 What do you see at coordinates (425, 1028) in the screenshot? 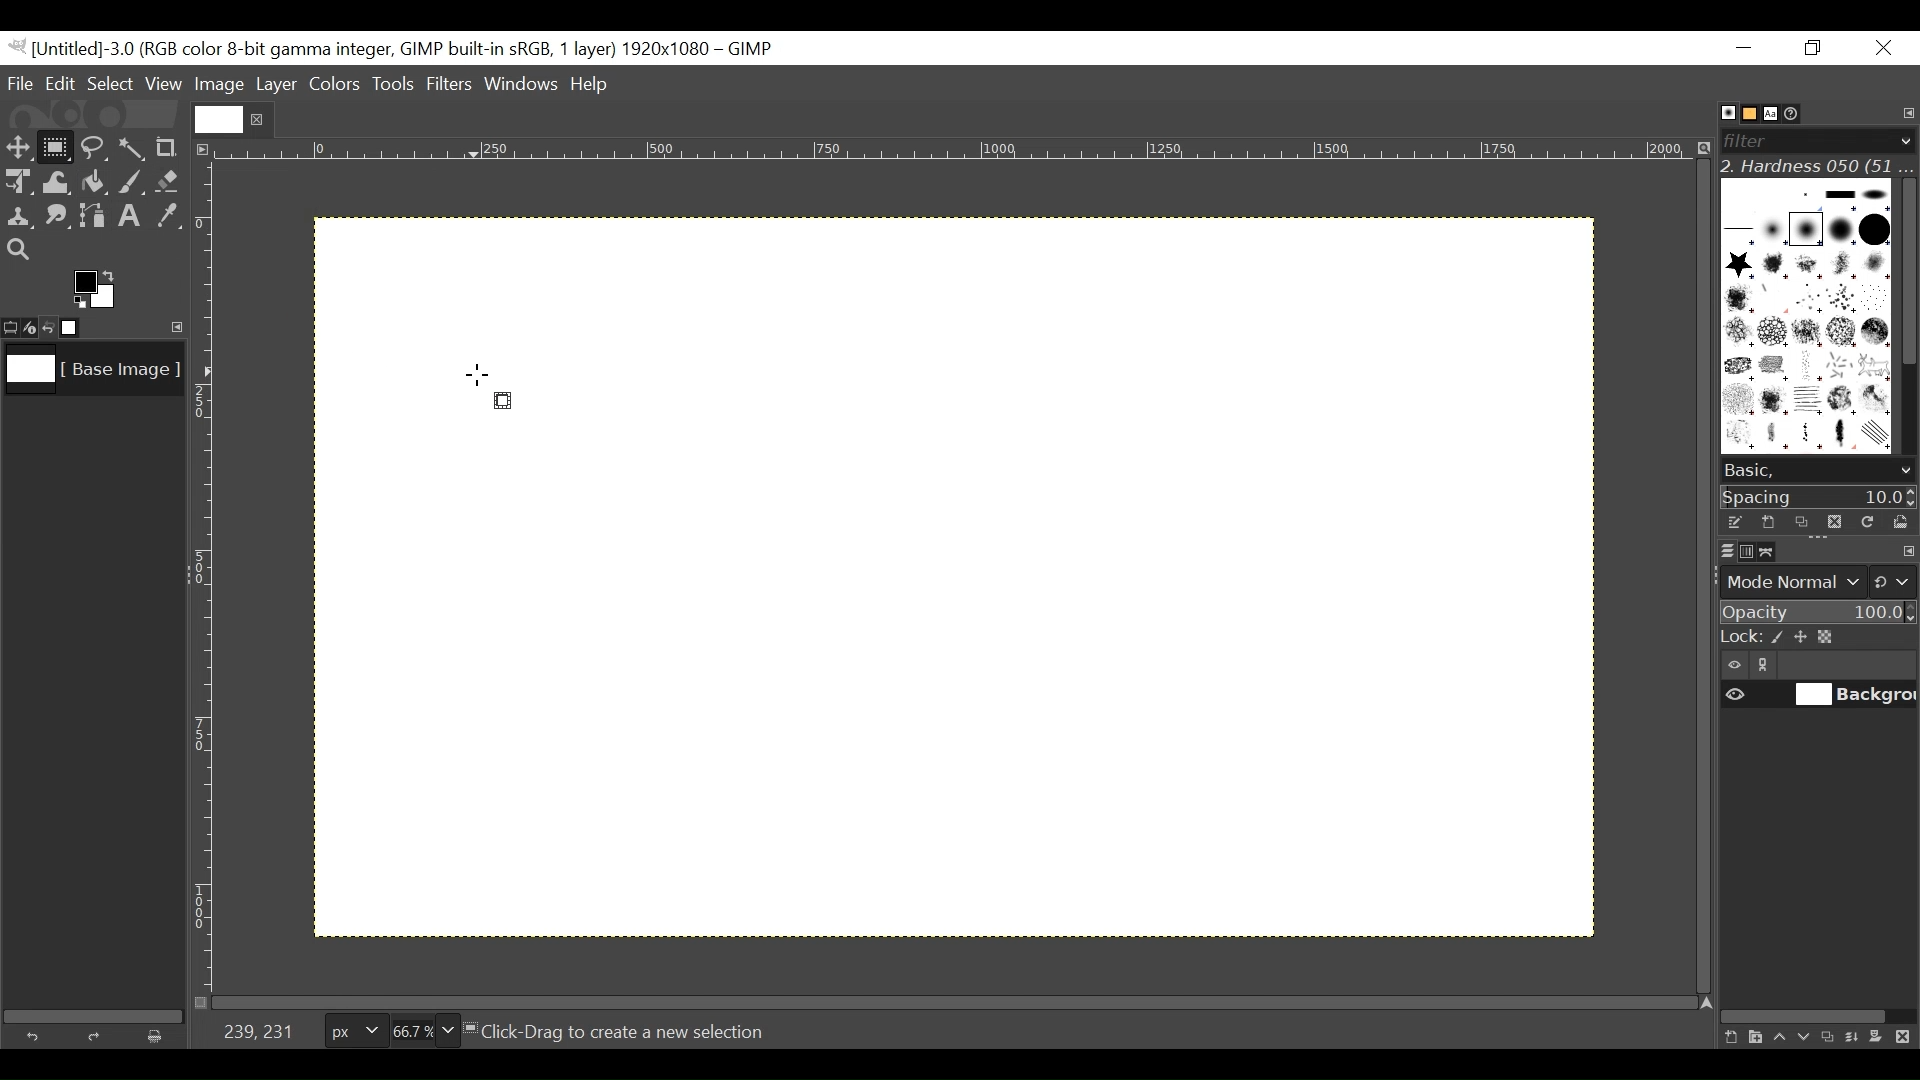
I see `Zoom factor` at bounding box center [425, 1028].